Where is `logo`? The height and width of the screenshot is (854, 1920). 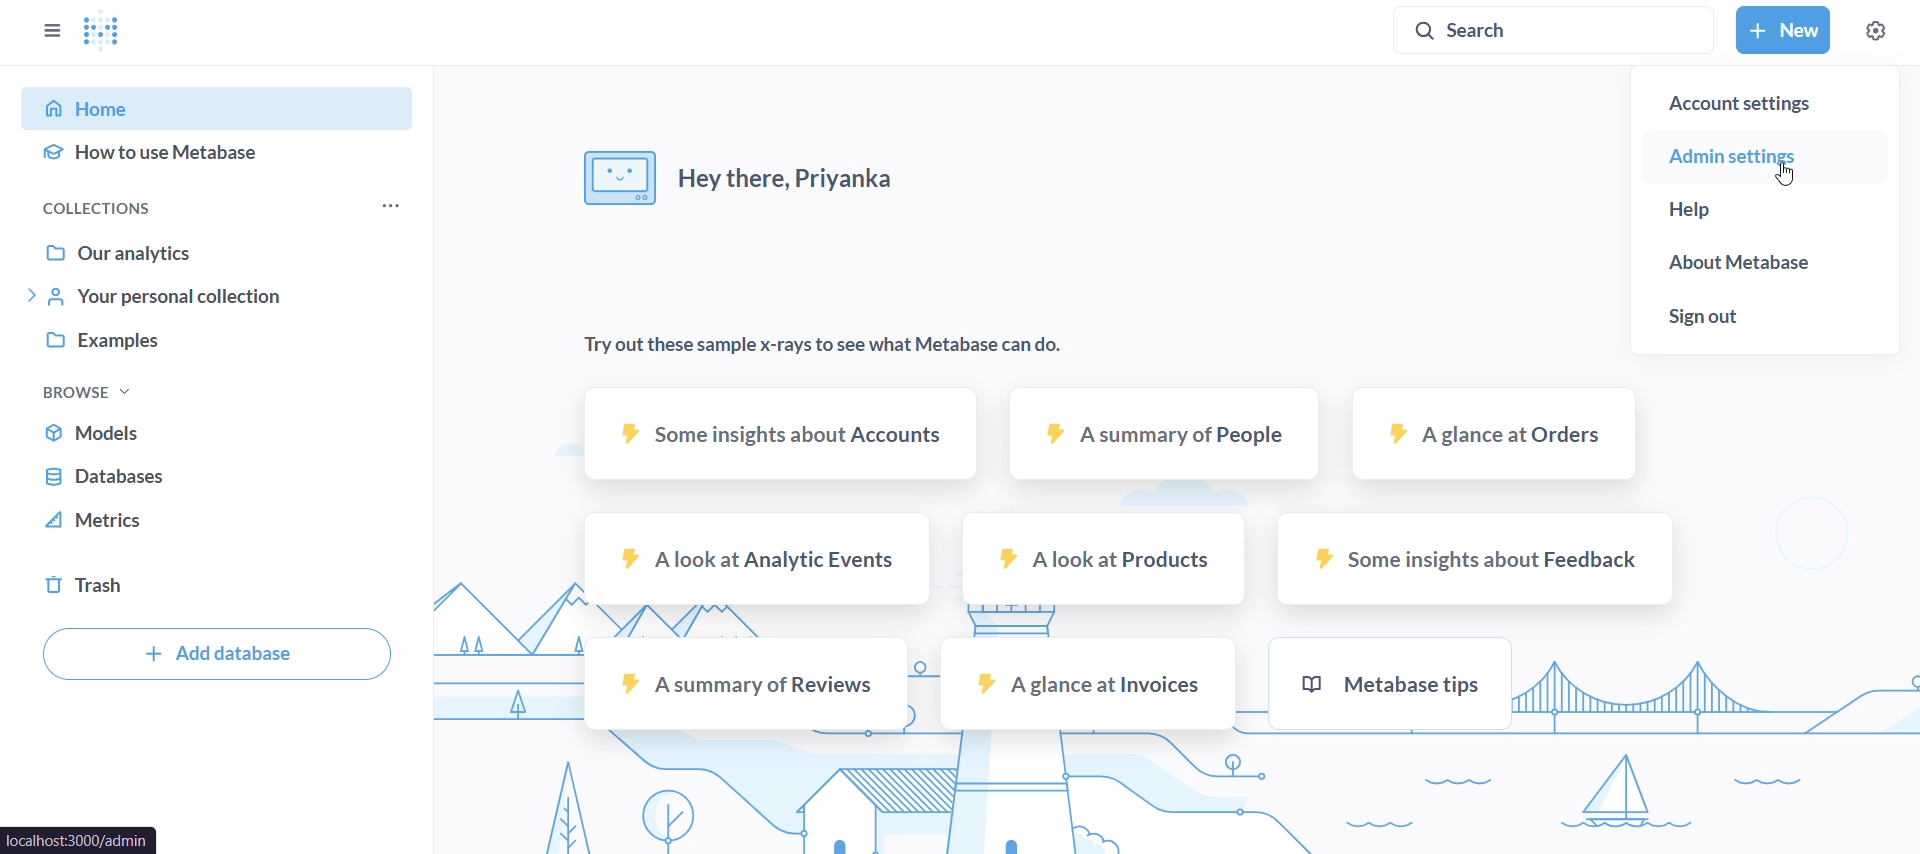 logo is located at coordinates (109, 33).